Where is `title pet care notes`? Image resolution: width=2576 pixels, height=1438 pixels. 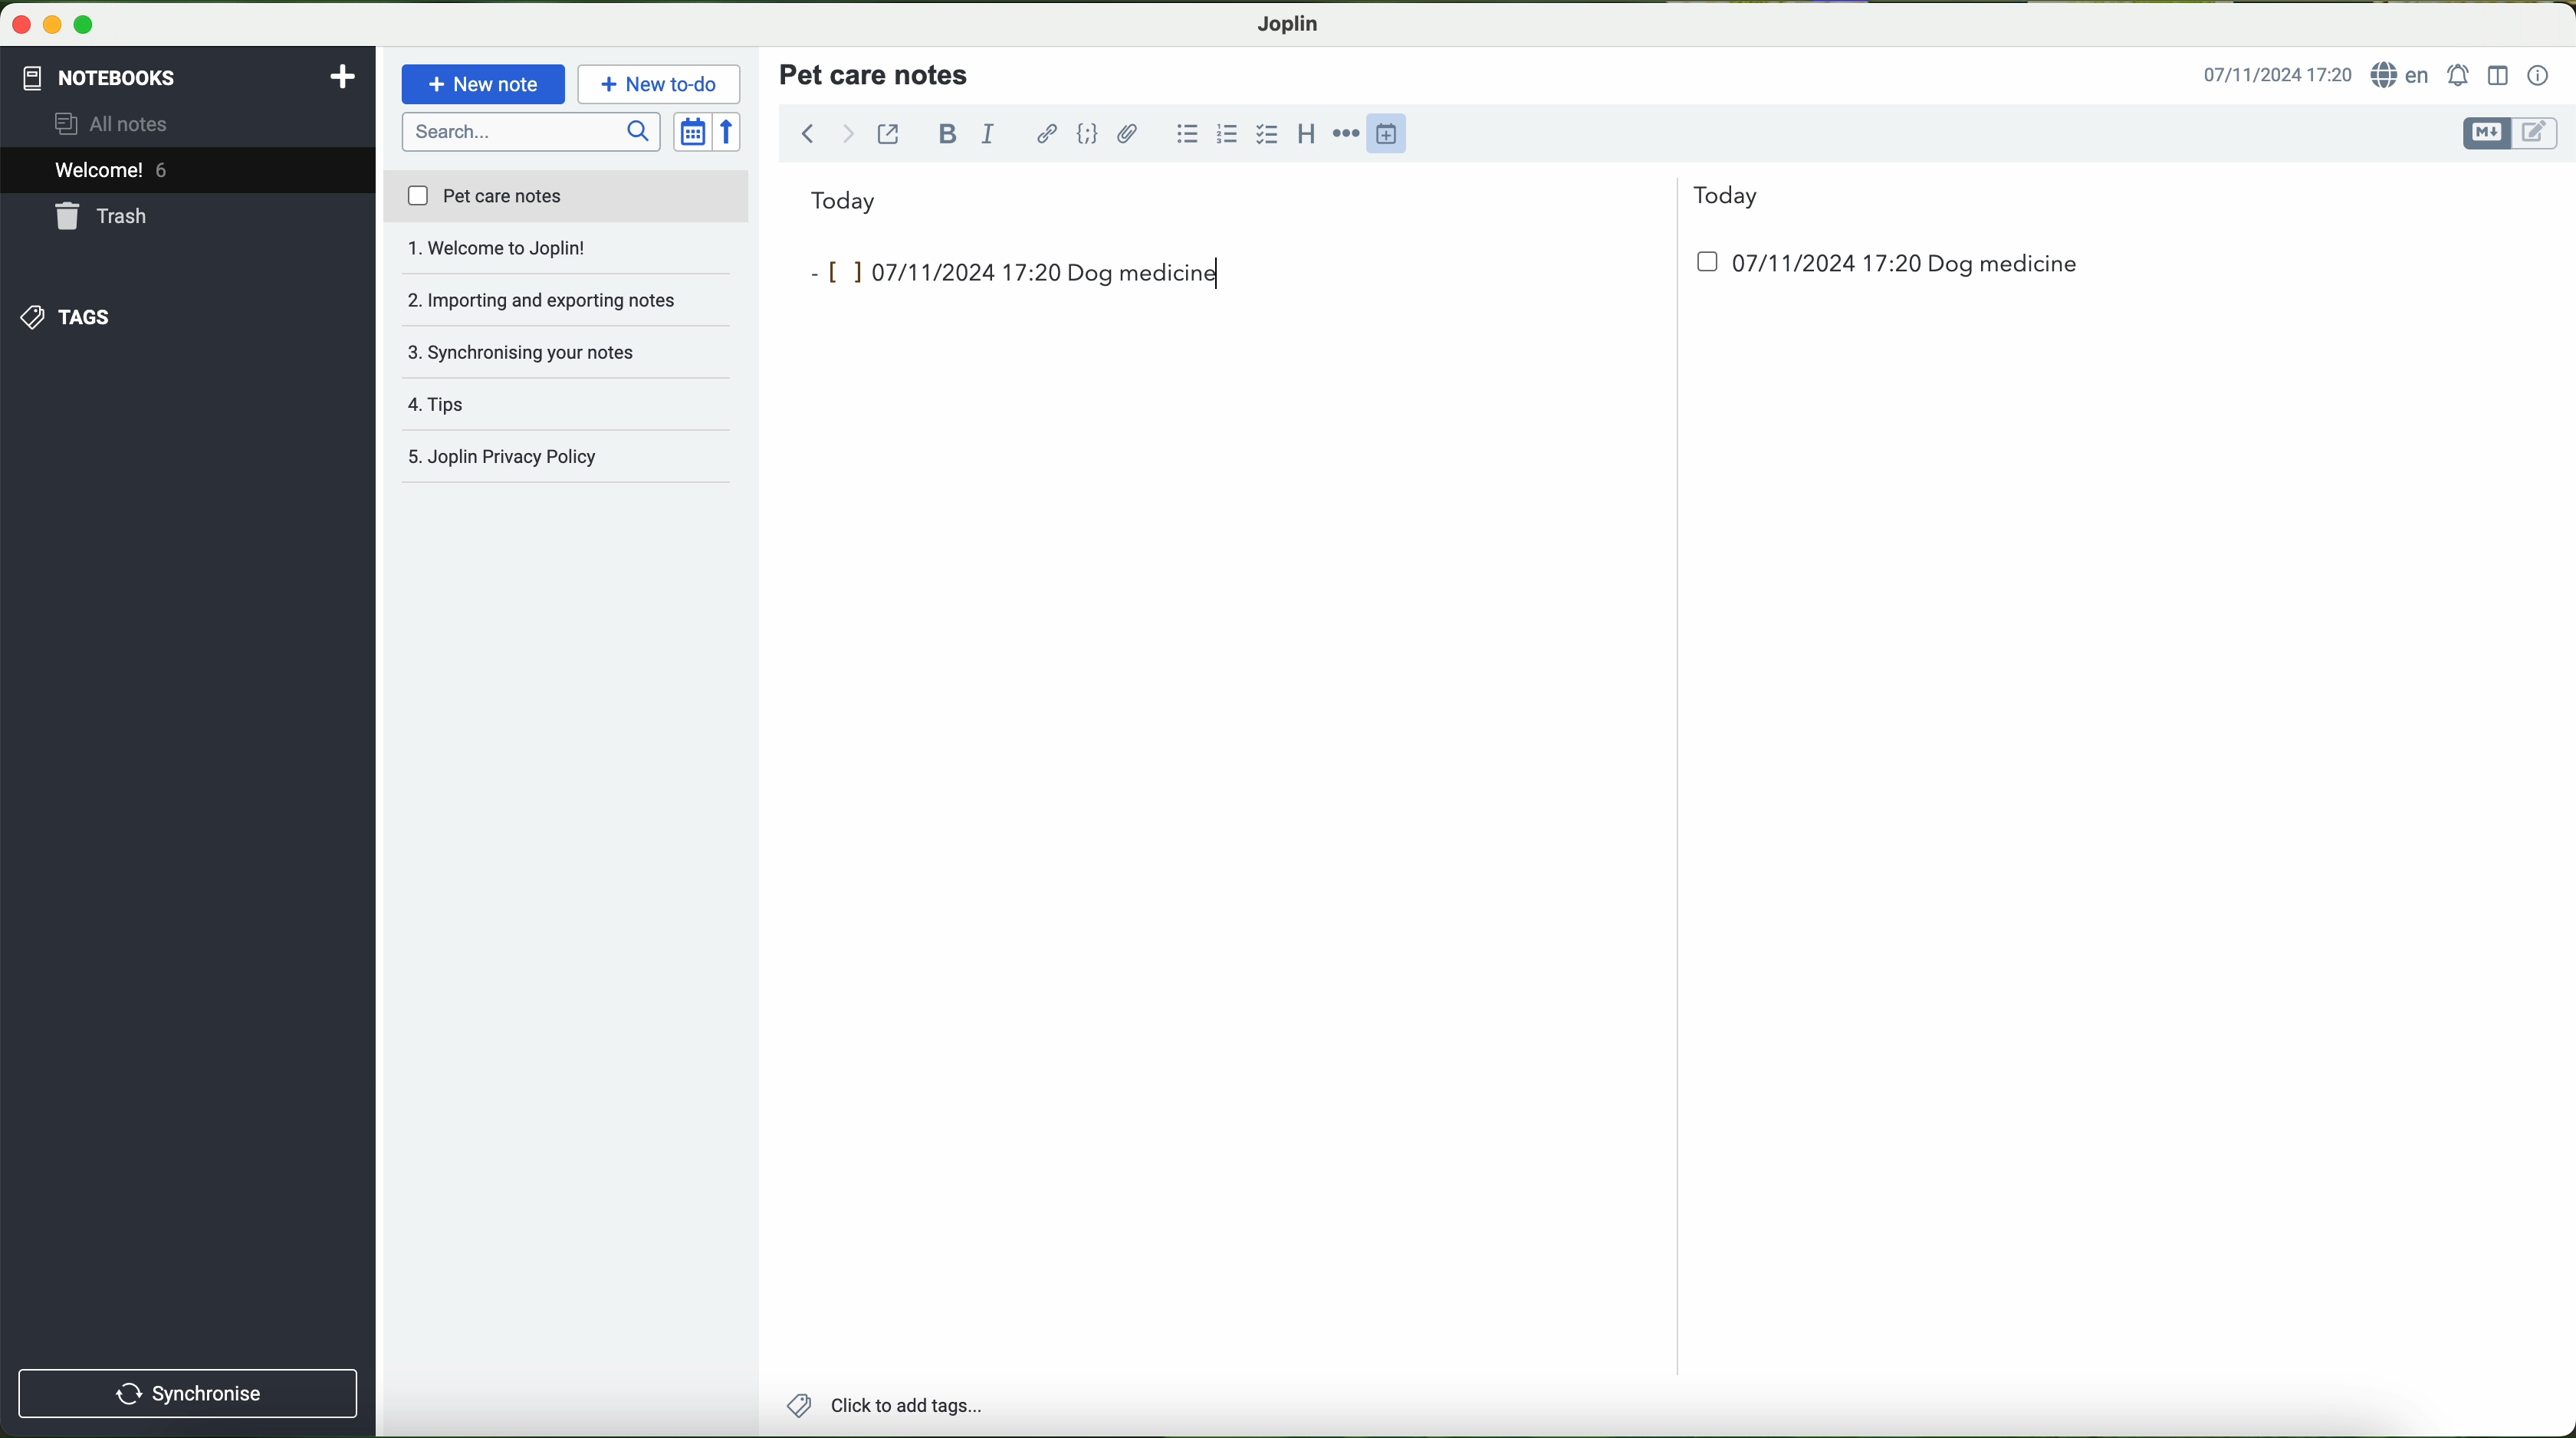 title pet care notes is located at coordinates (877, 73).